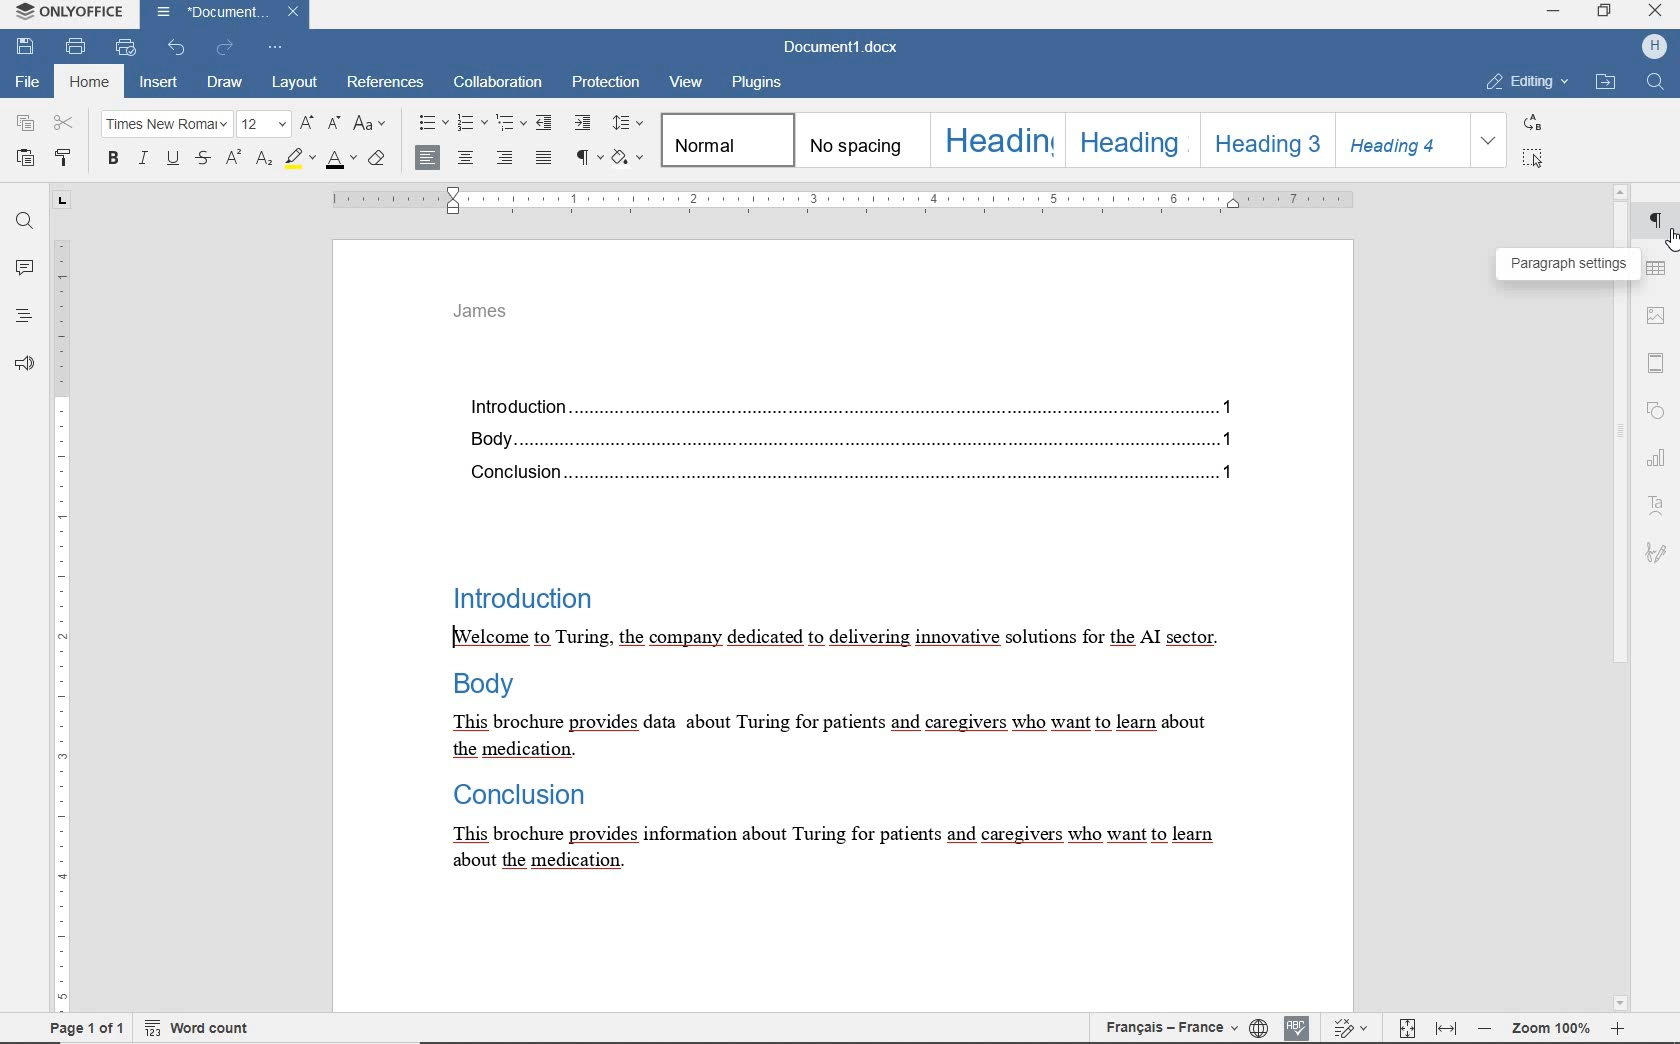 This screenshot has height=1044, width=1680. What do you see at coordinates (1667, 245) in the screenshot?
I see `cursor` at bounding box center [1667, 245].